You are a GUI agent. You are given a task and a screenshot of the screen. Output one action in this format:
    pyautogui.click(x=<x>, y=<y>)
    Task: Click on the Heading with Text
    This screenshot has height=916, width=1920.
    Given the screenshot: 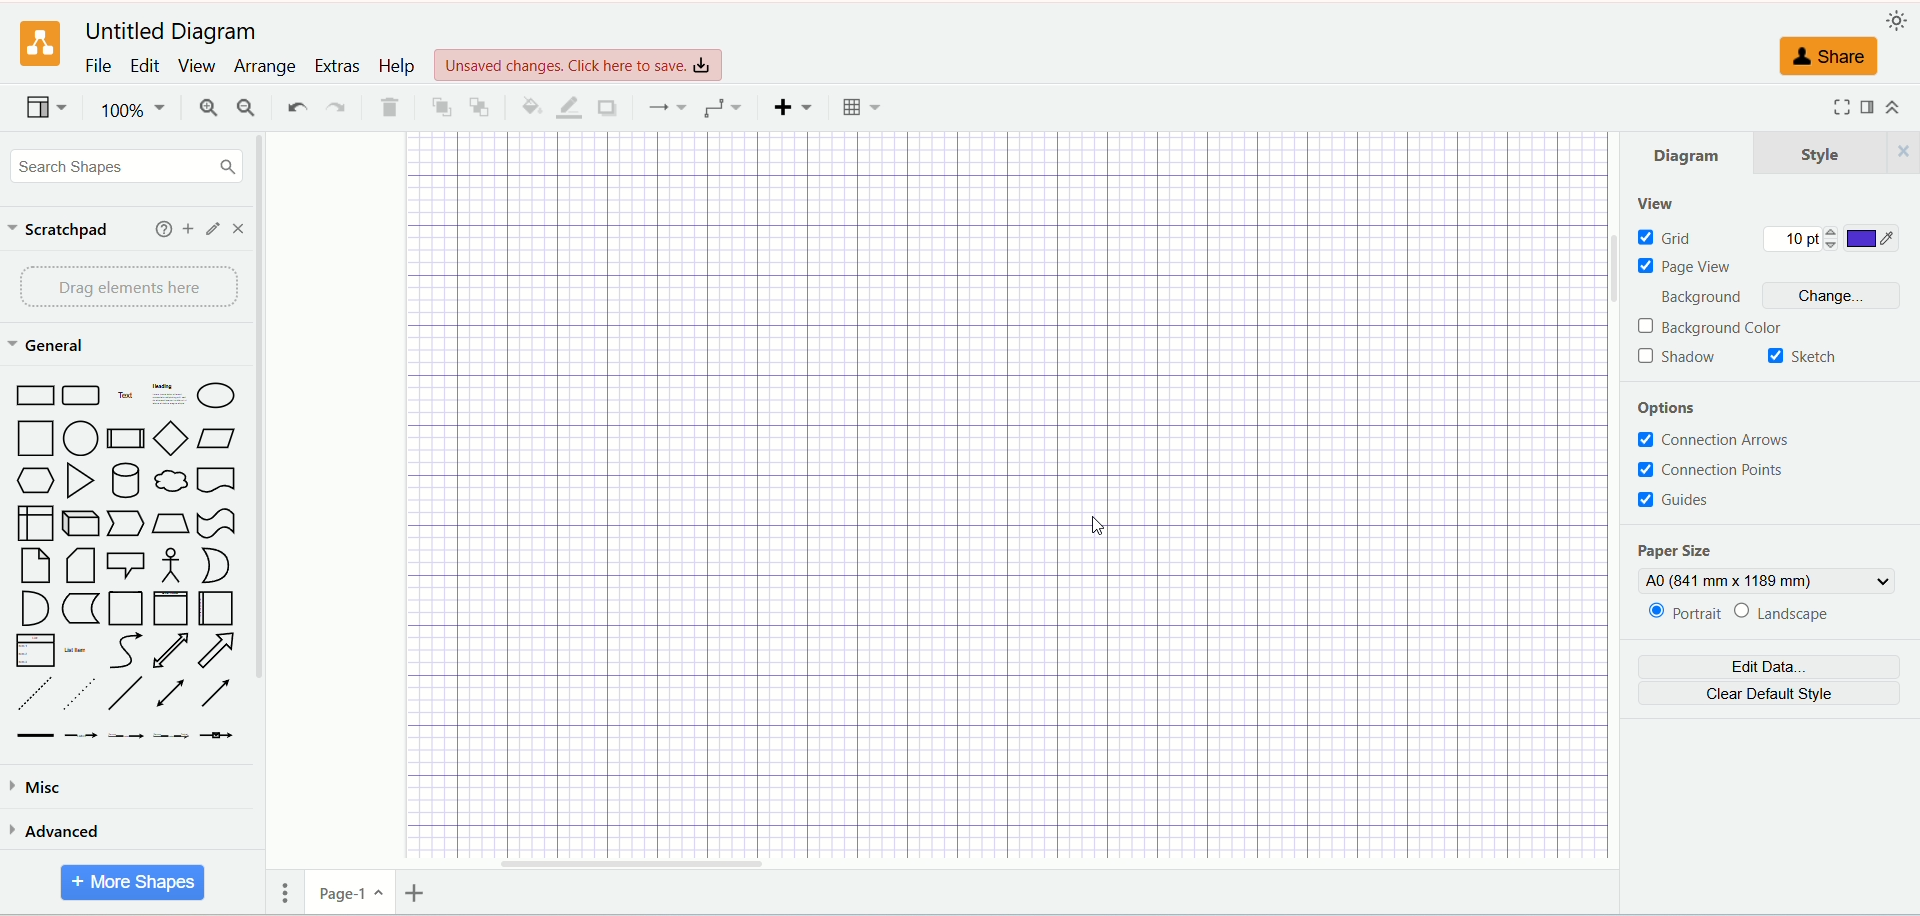 What is the action you would take?
    pyautogui.click(x=170, y=397)
    